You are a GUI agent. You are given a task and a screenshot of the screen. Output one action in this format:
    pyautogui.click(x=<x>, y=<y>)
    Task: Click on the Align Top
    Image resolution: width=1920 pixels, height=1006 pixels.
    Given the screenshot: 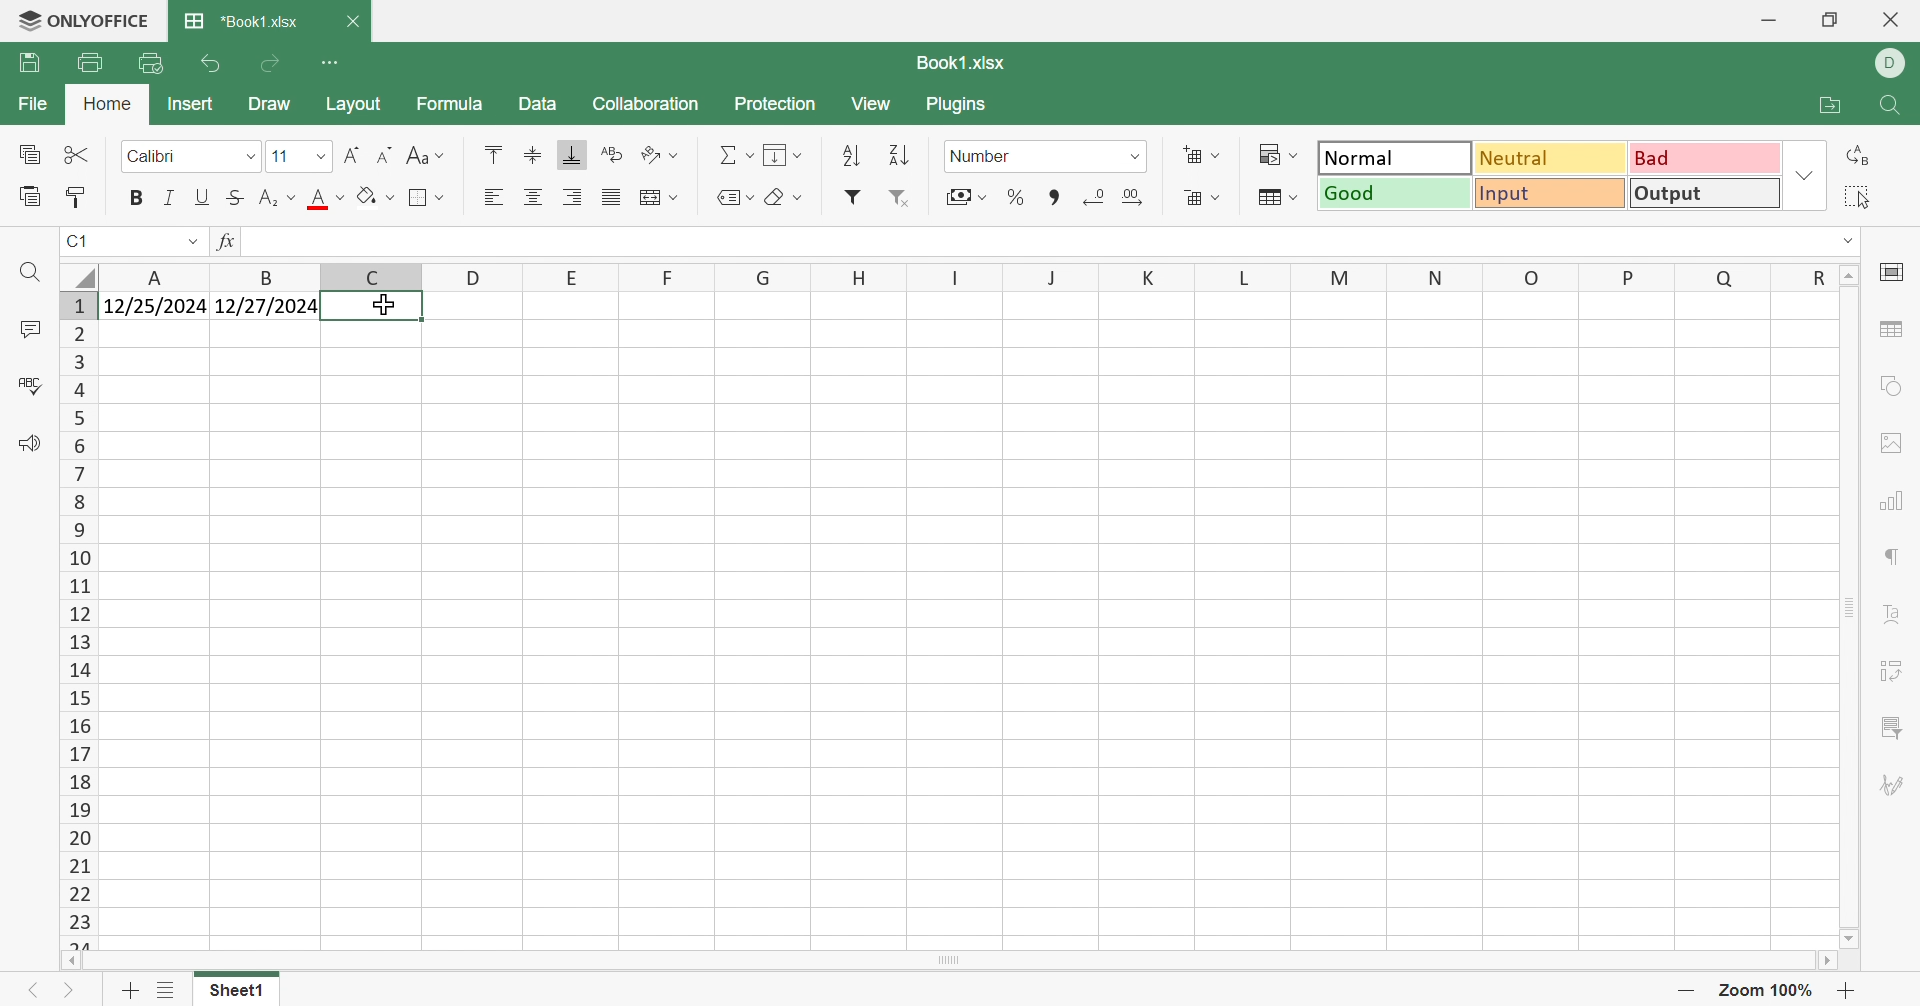 What is the action you would take?
    pyautogui.click(x=495, y=152)
    